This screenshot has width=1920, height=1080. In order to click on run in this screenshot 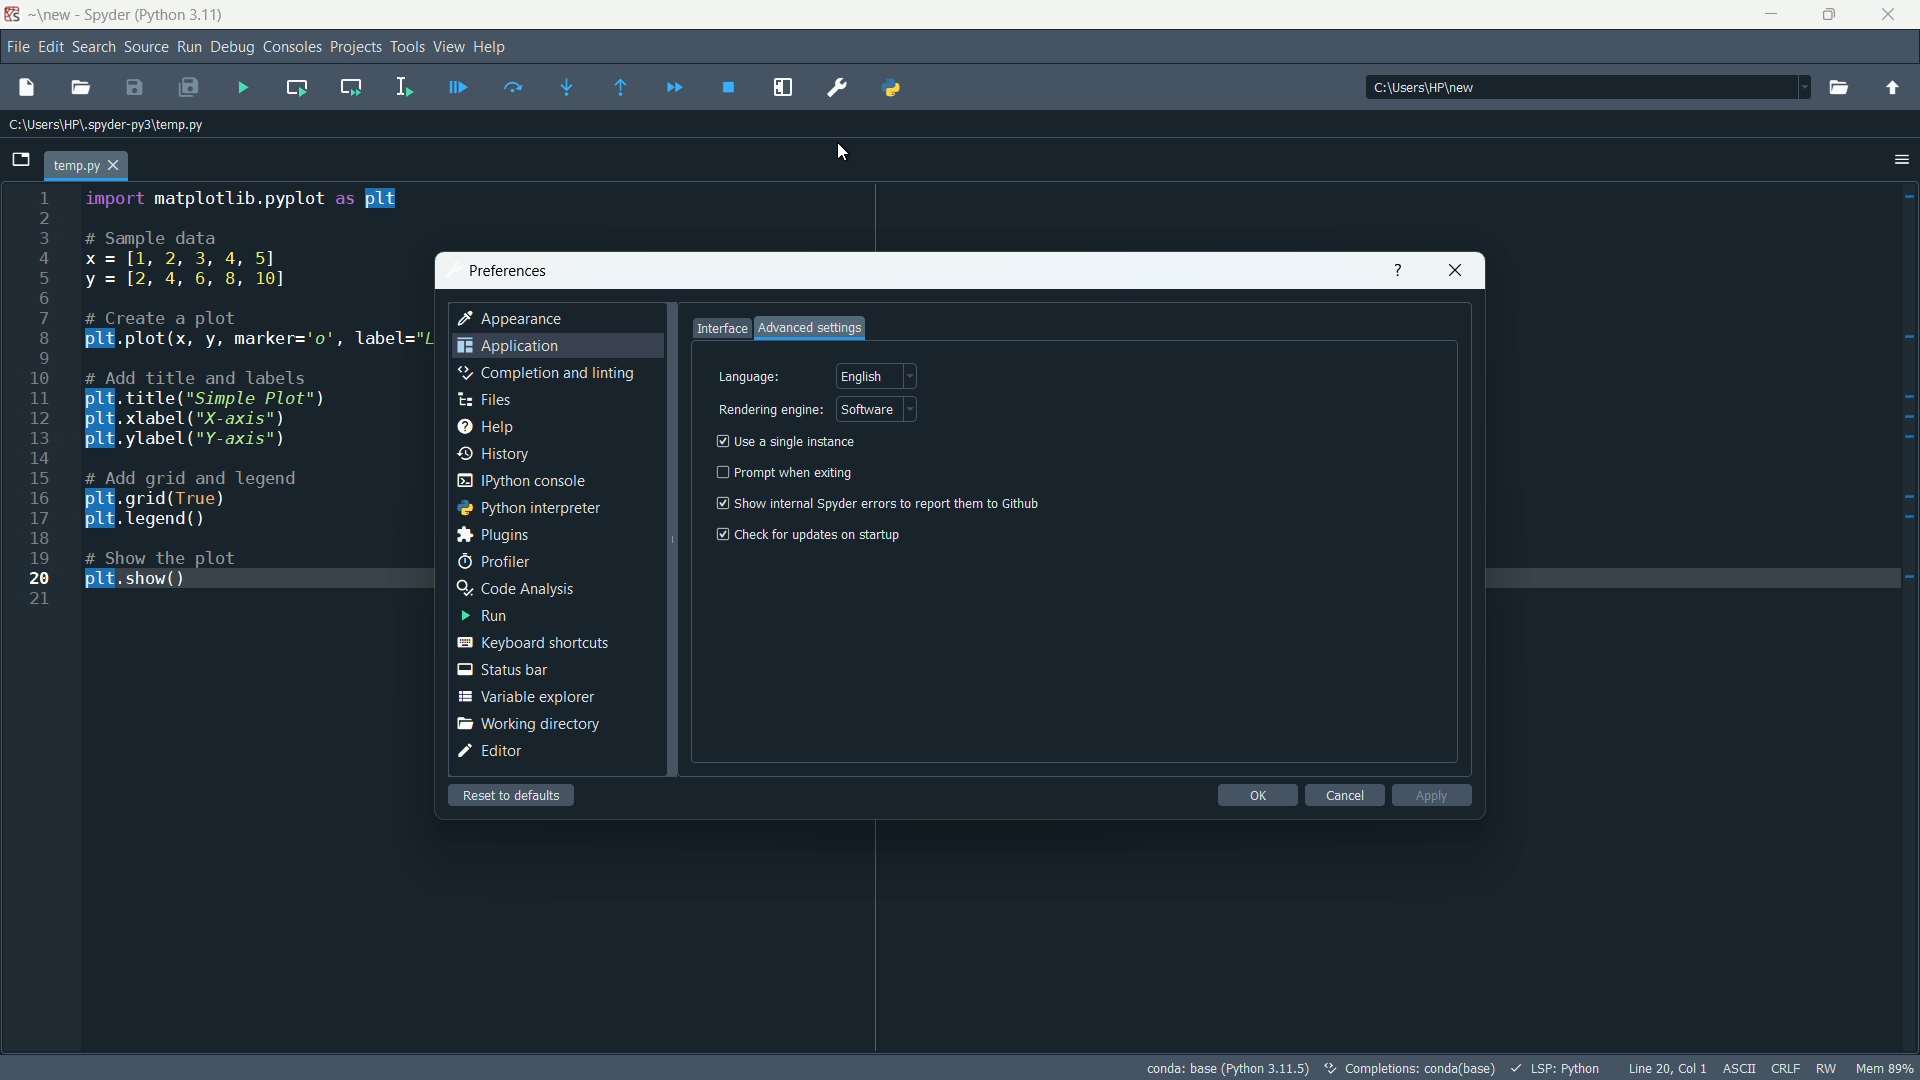, I will do `click(483, 616)`.